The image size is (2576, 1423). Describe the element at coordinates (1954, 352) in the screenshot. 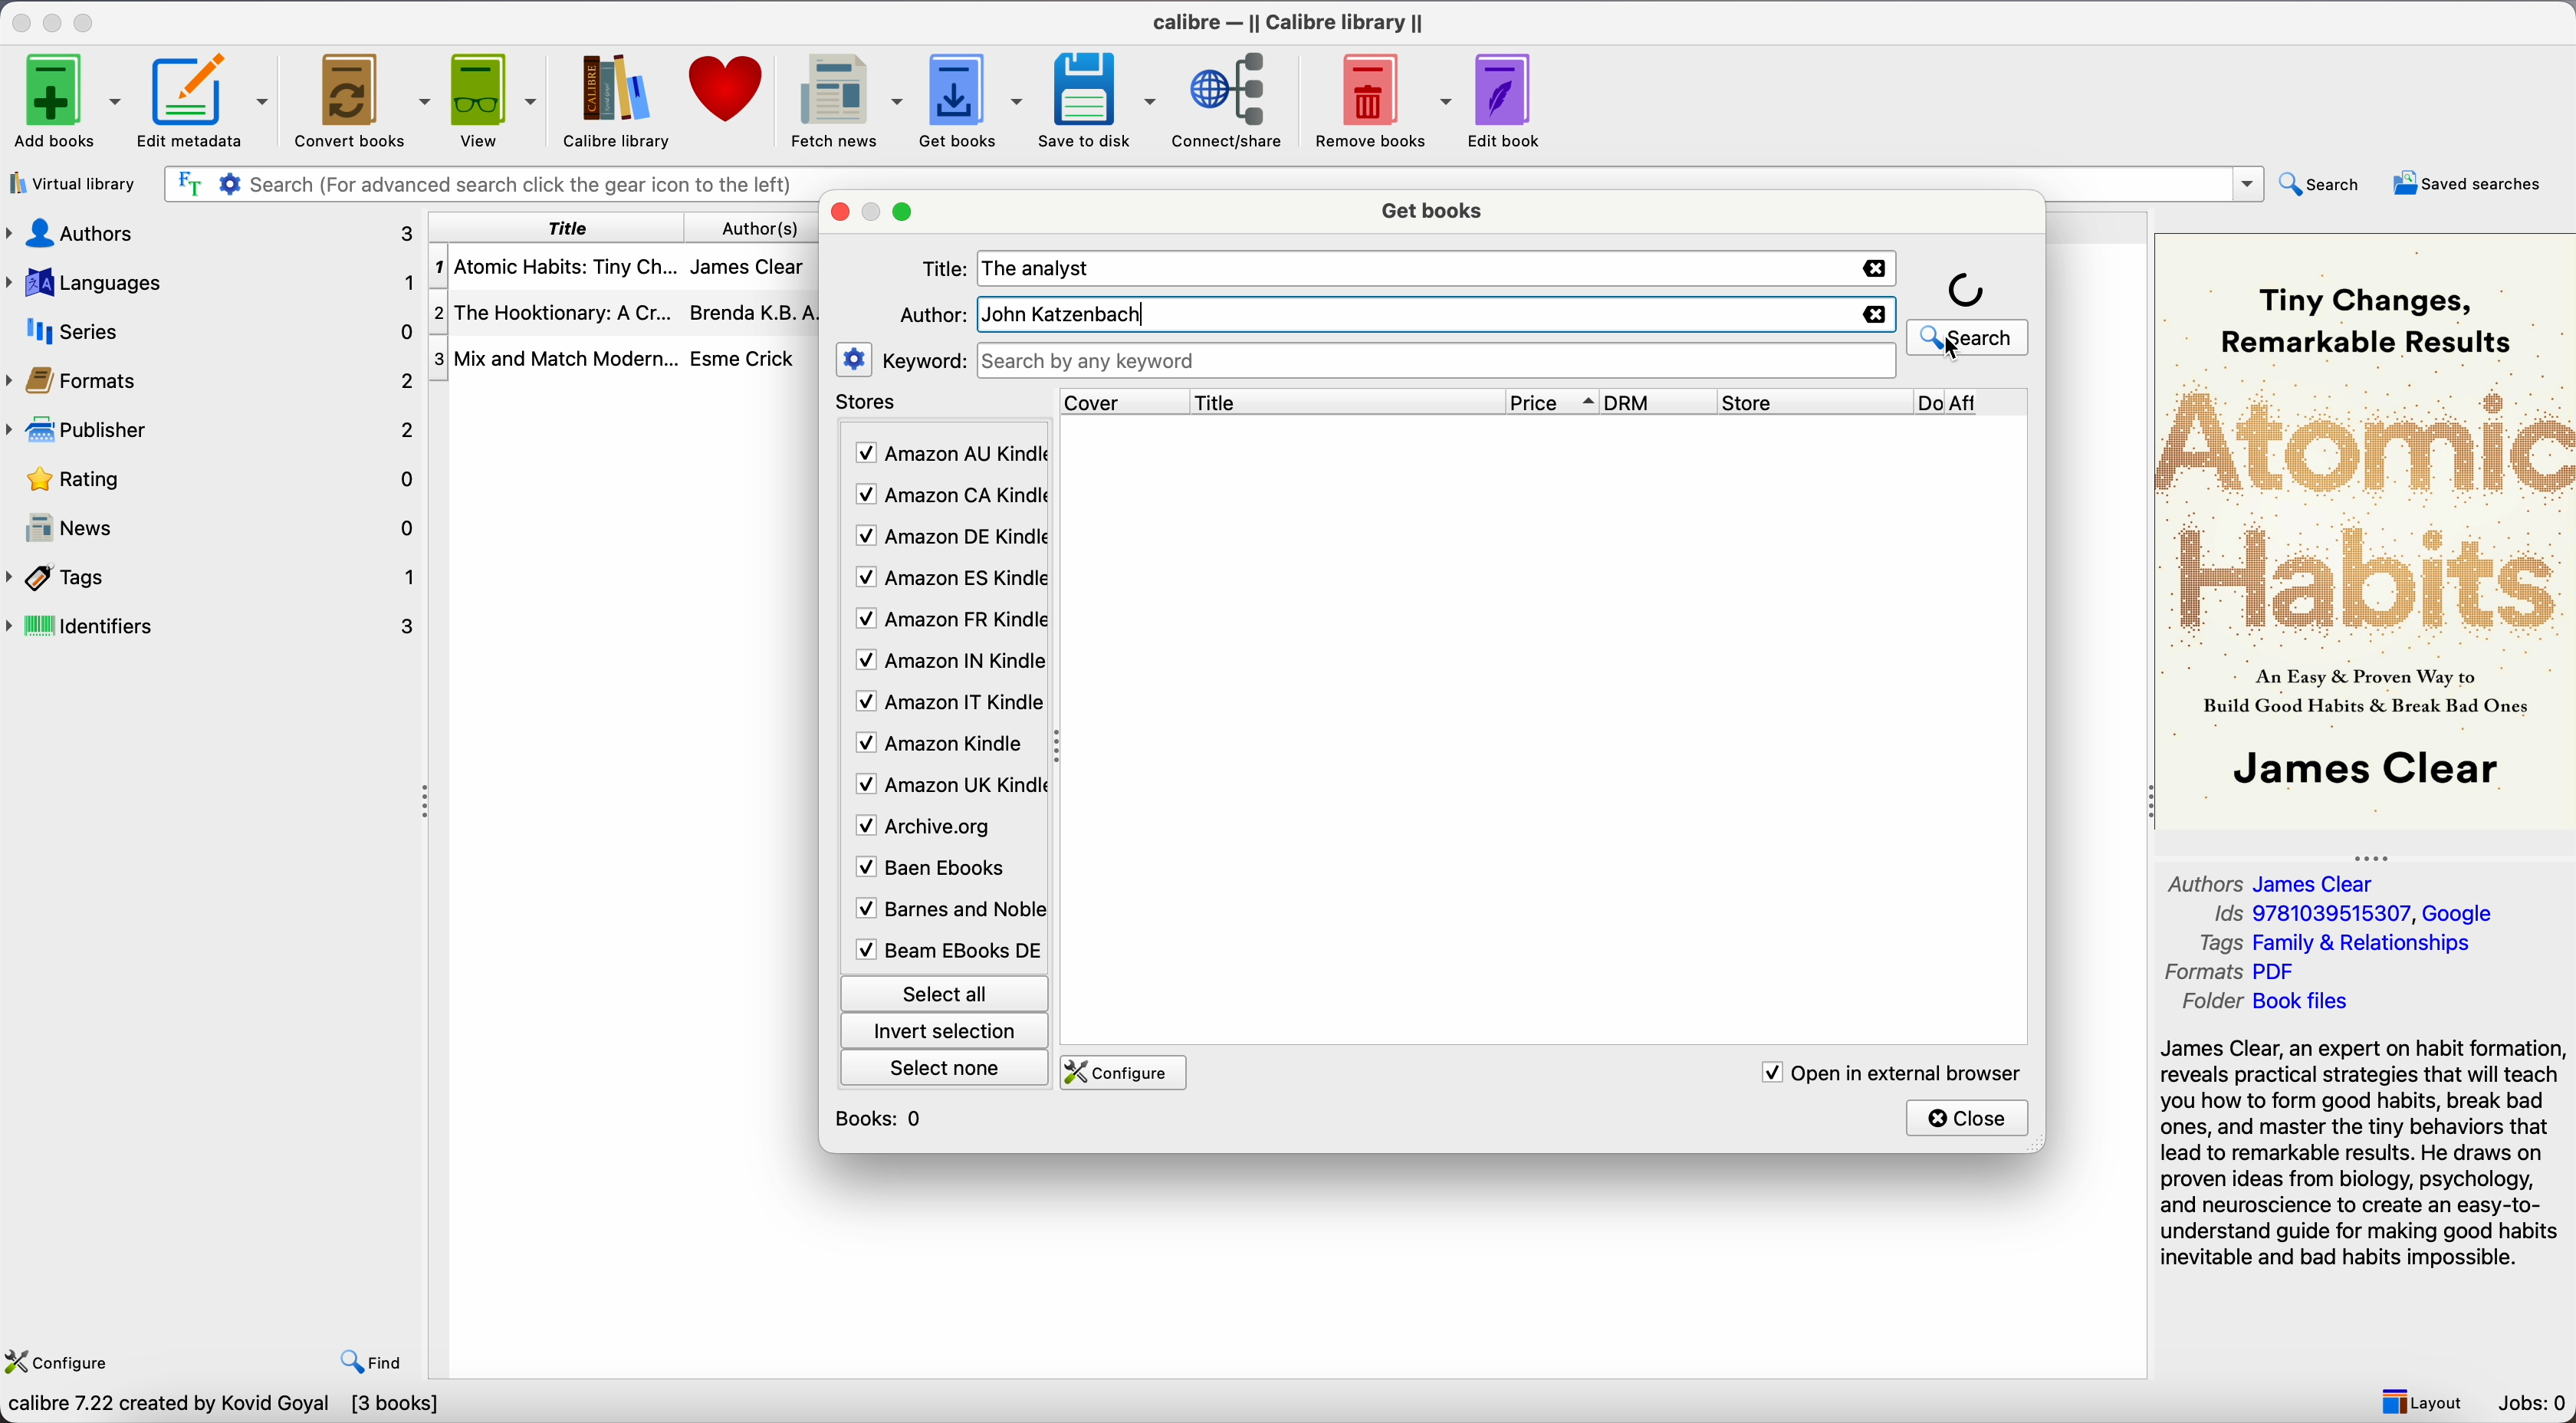

I see `cursor` at that location.